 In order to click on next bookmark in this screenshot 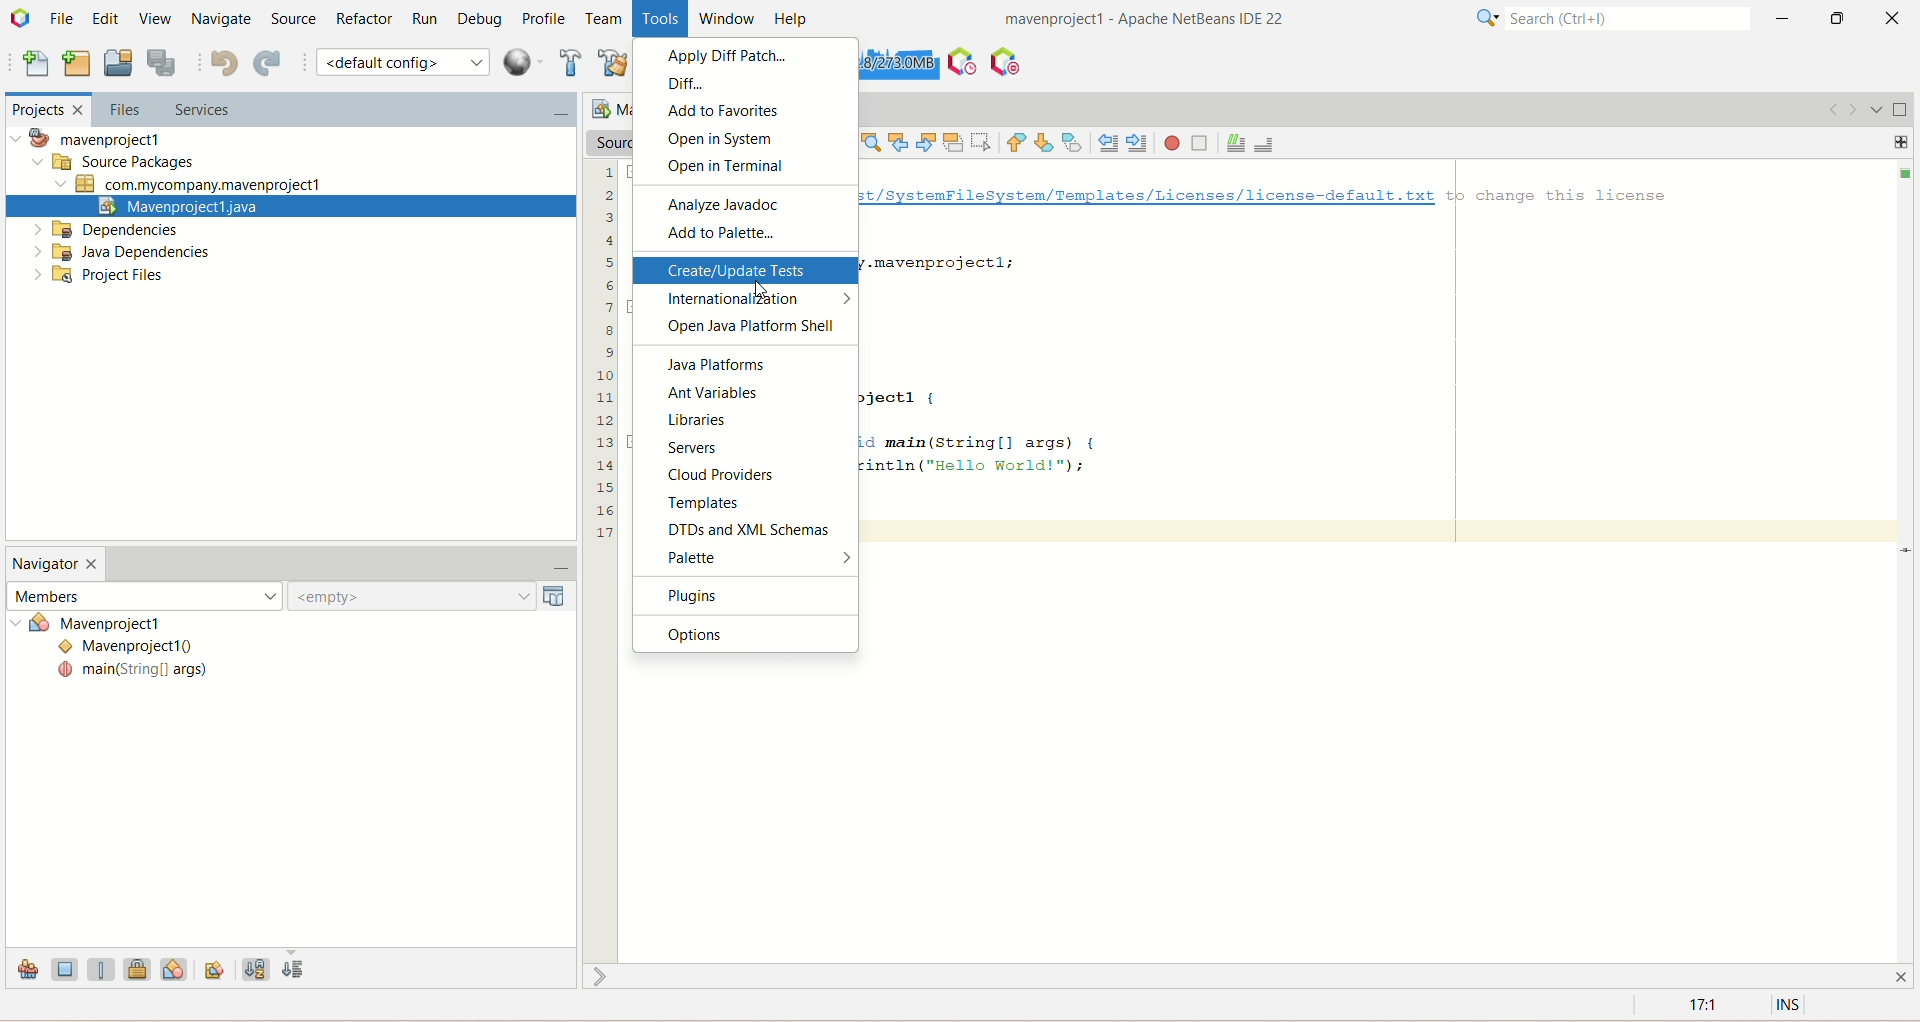, I will do `click(1047, 141)`.